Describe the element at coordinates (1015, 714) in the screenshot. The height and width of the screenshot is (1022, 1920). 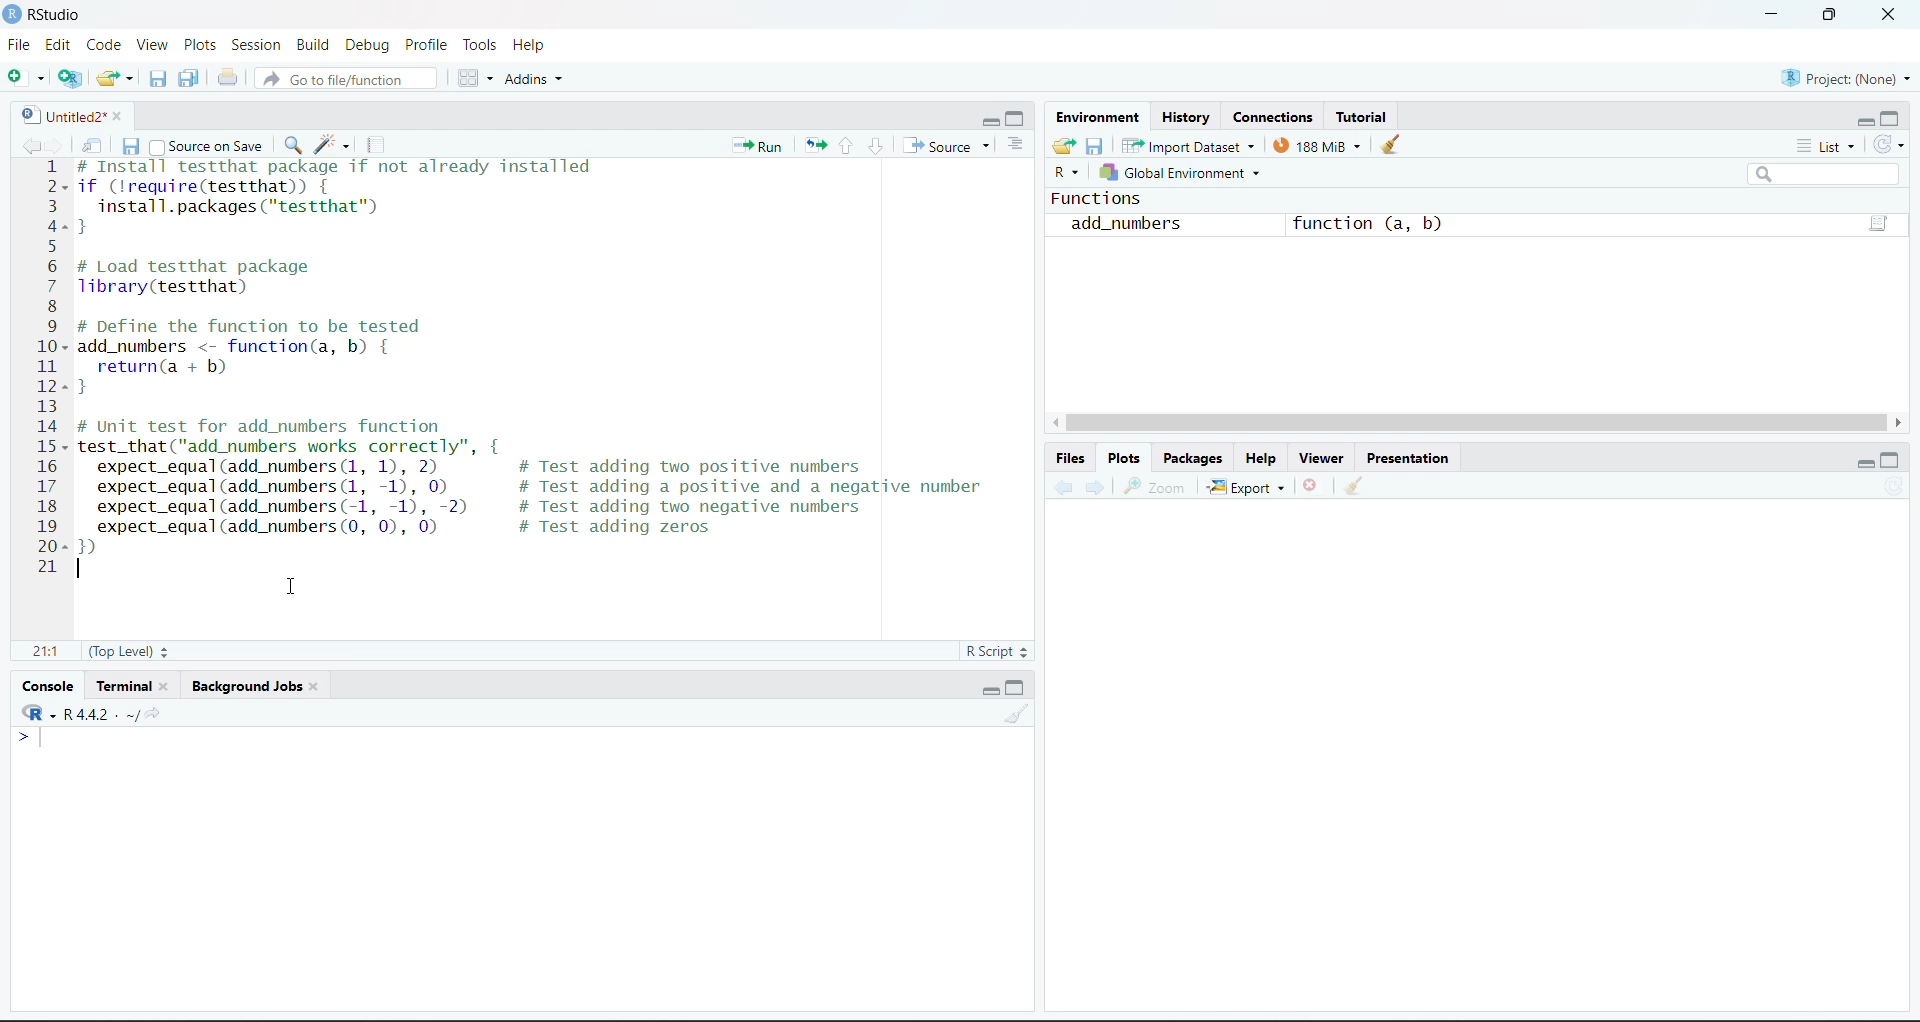
I see `clear console` at that location.